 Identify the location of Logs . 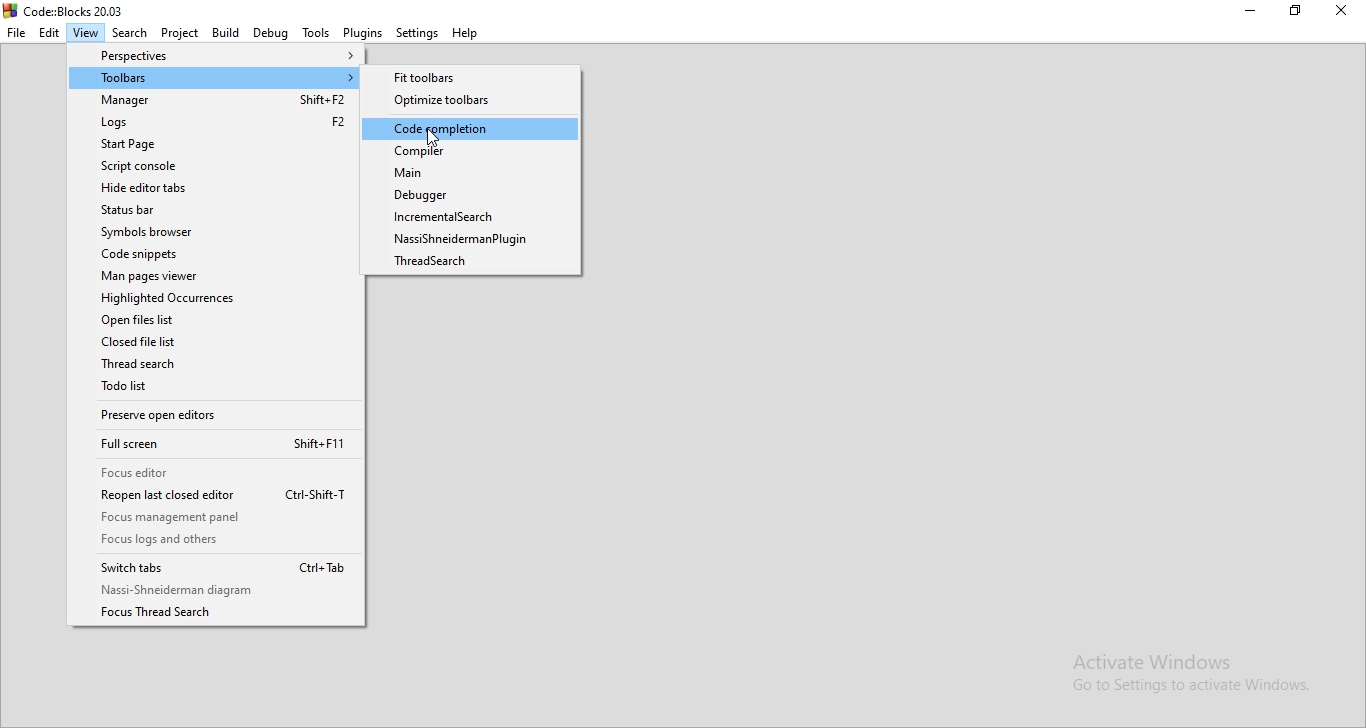
(214, 122).